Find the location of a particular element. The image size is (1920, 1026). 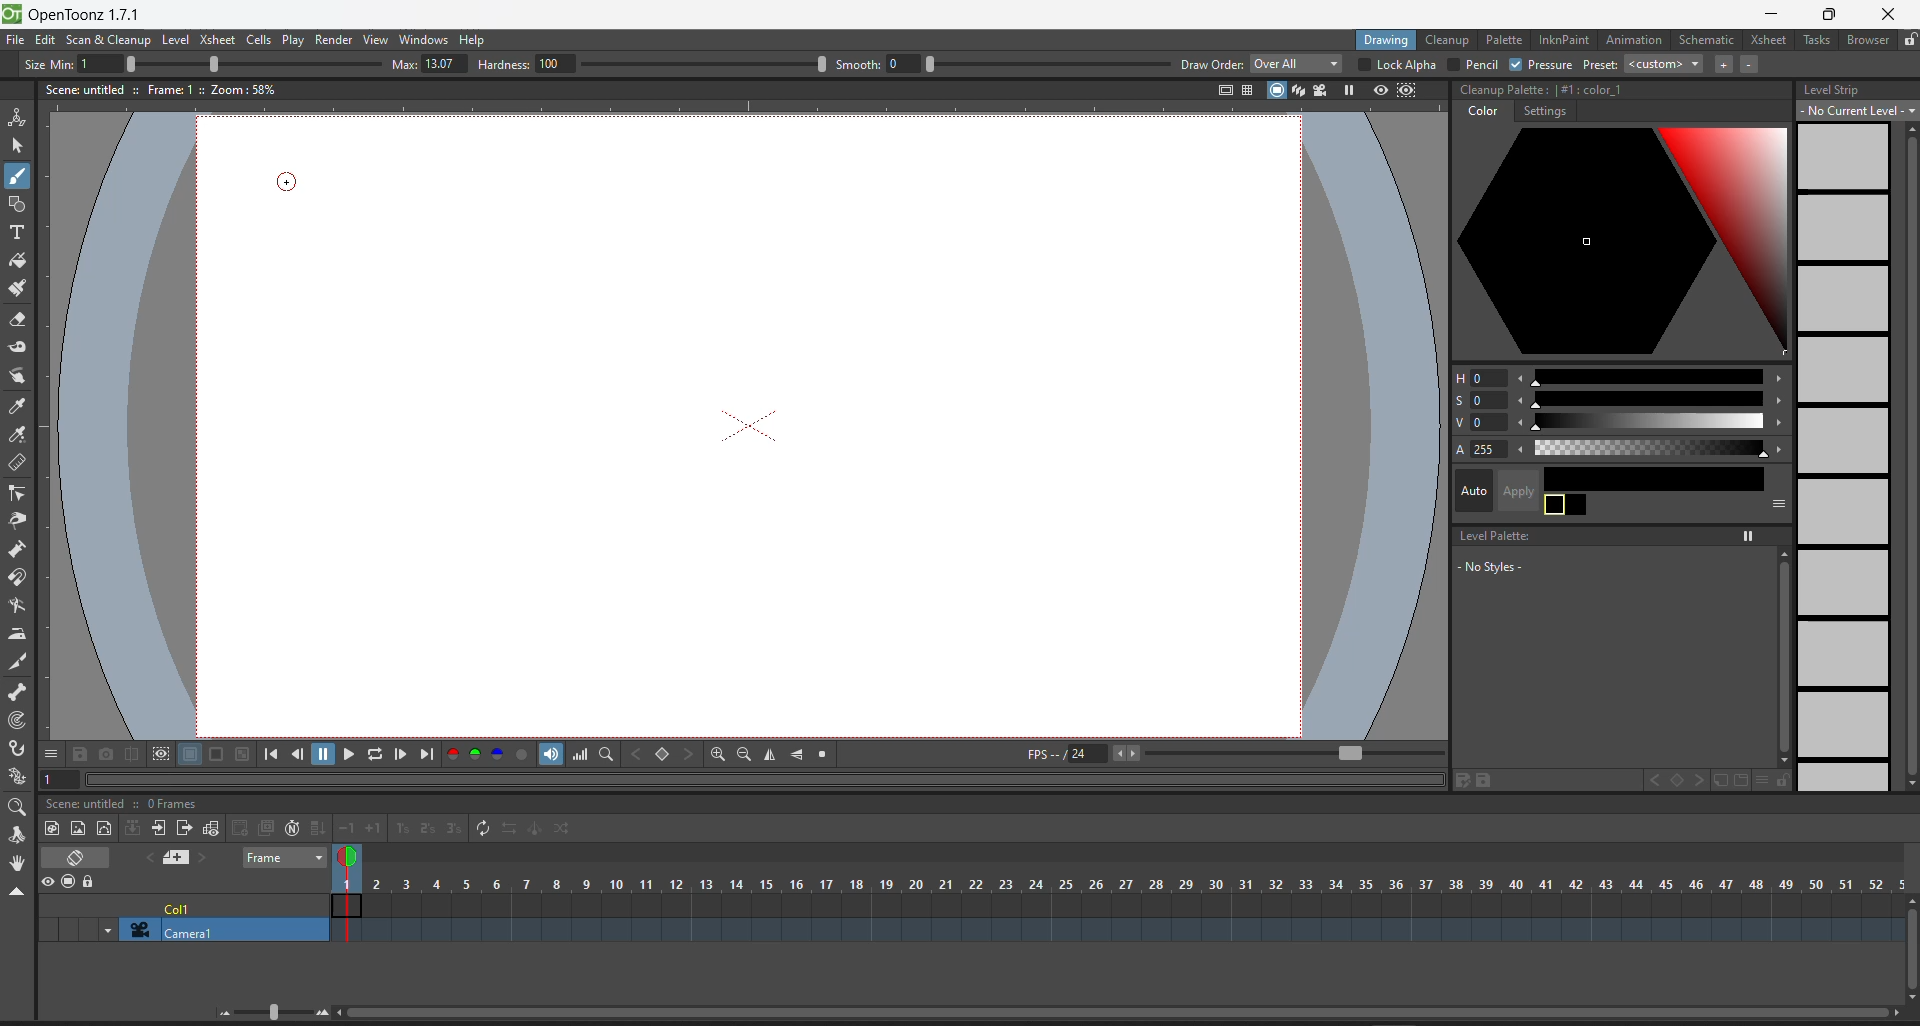

animation is located at coordinates (1635, 39).